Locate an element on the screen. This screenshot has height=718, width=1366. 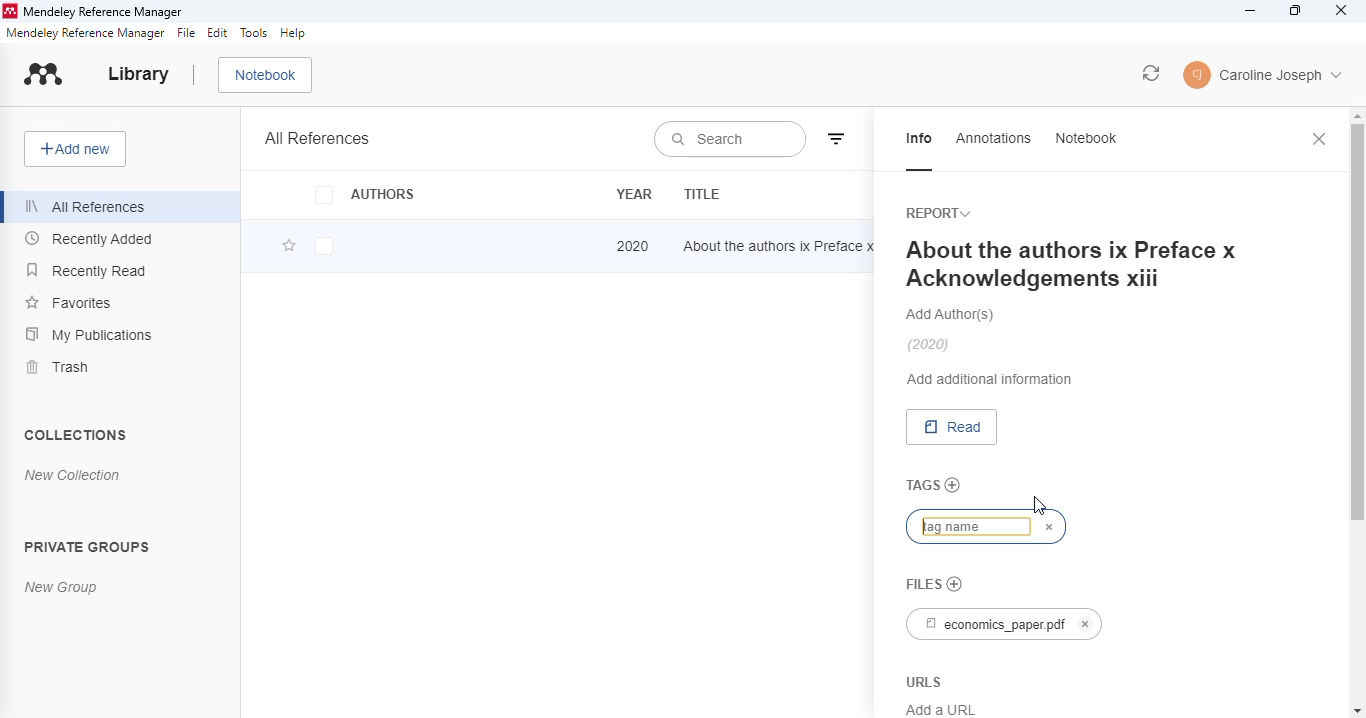
sync is located at coordinates (1152, 73).